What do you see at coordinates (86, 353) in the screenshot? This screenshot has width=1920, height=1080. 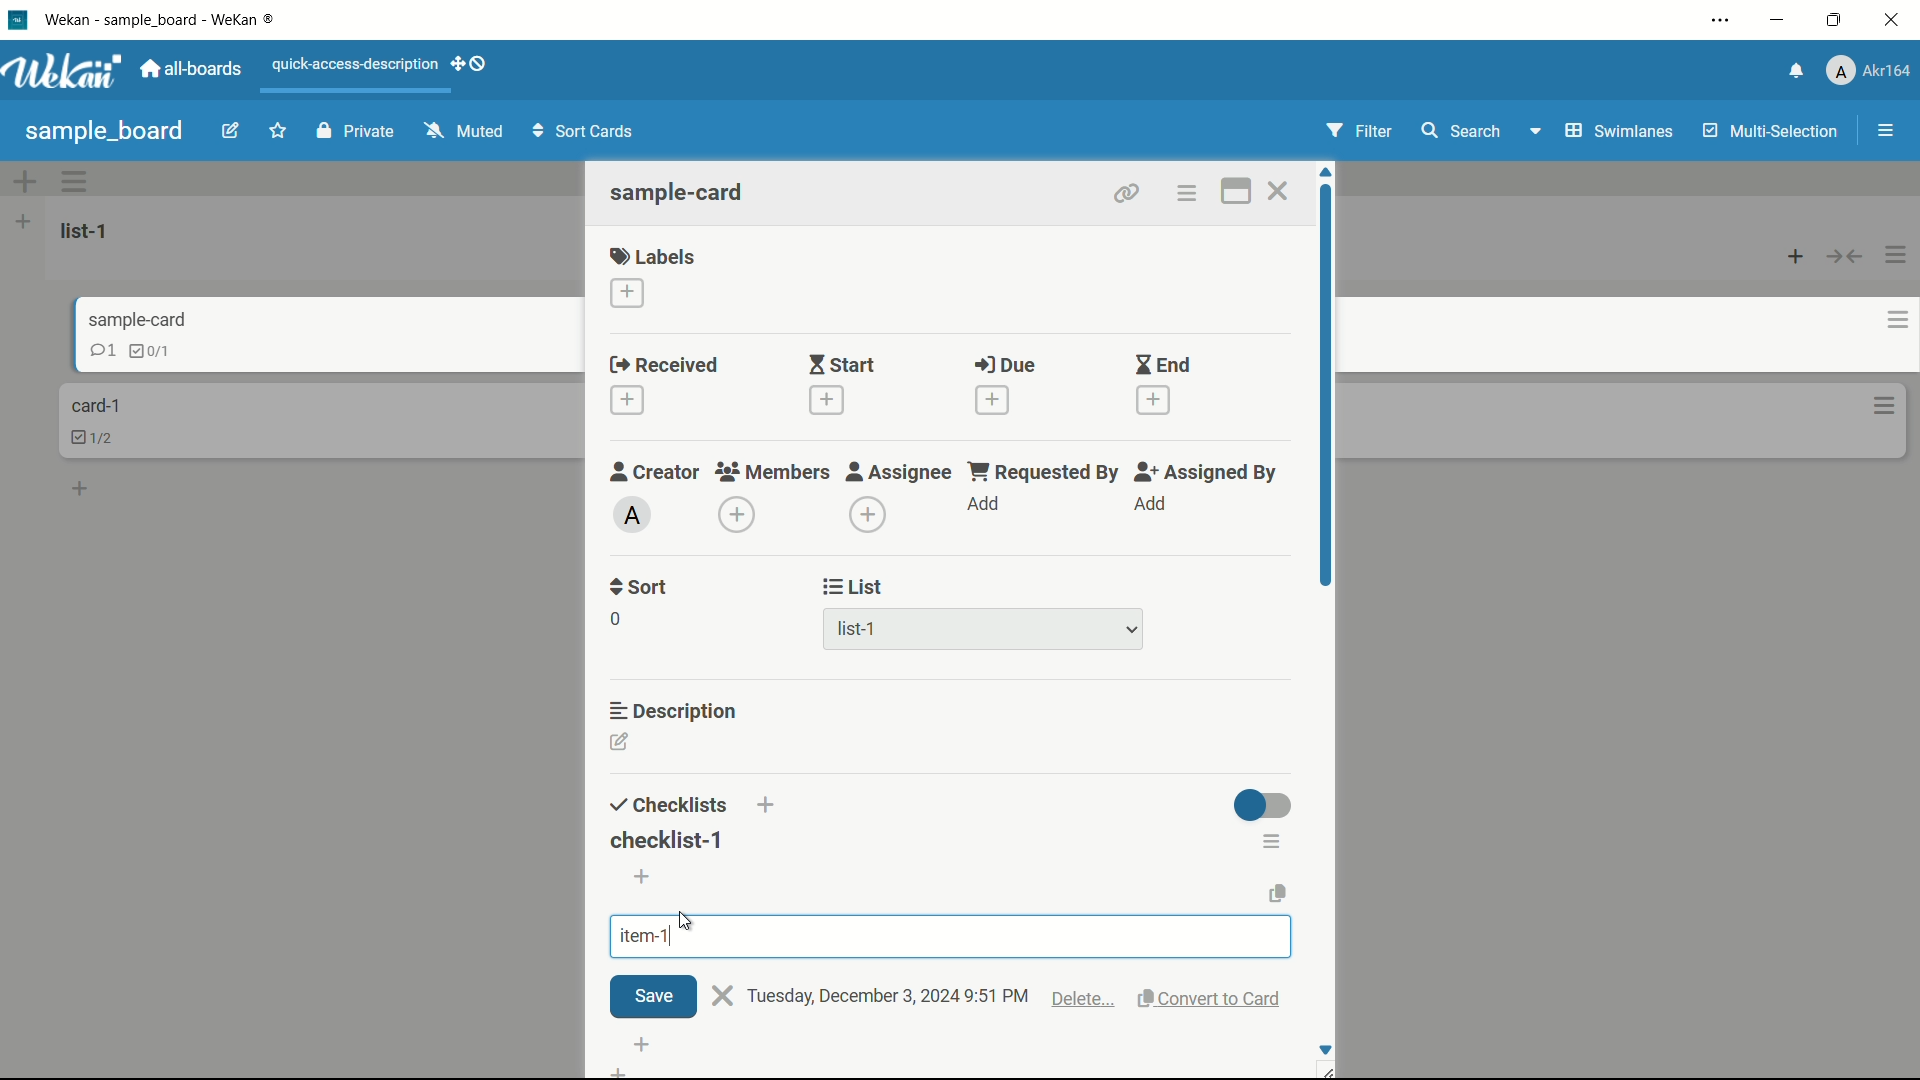 I see `comment` at bounding box center [86, 353].